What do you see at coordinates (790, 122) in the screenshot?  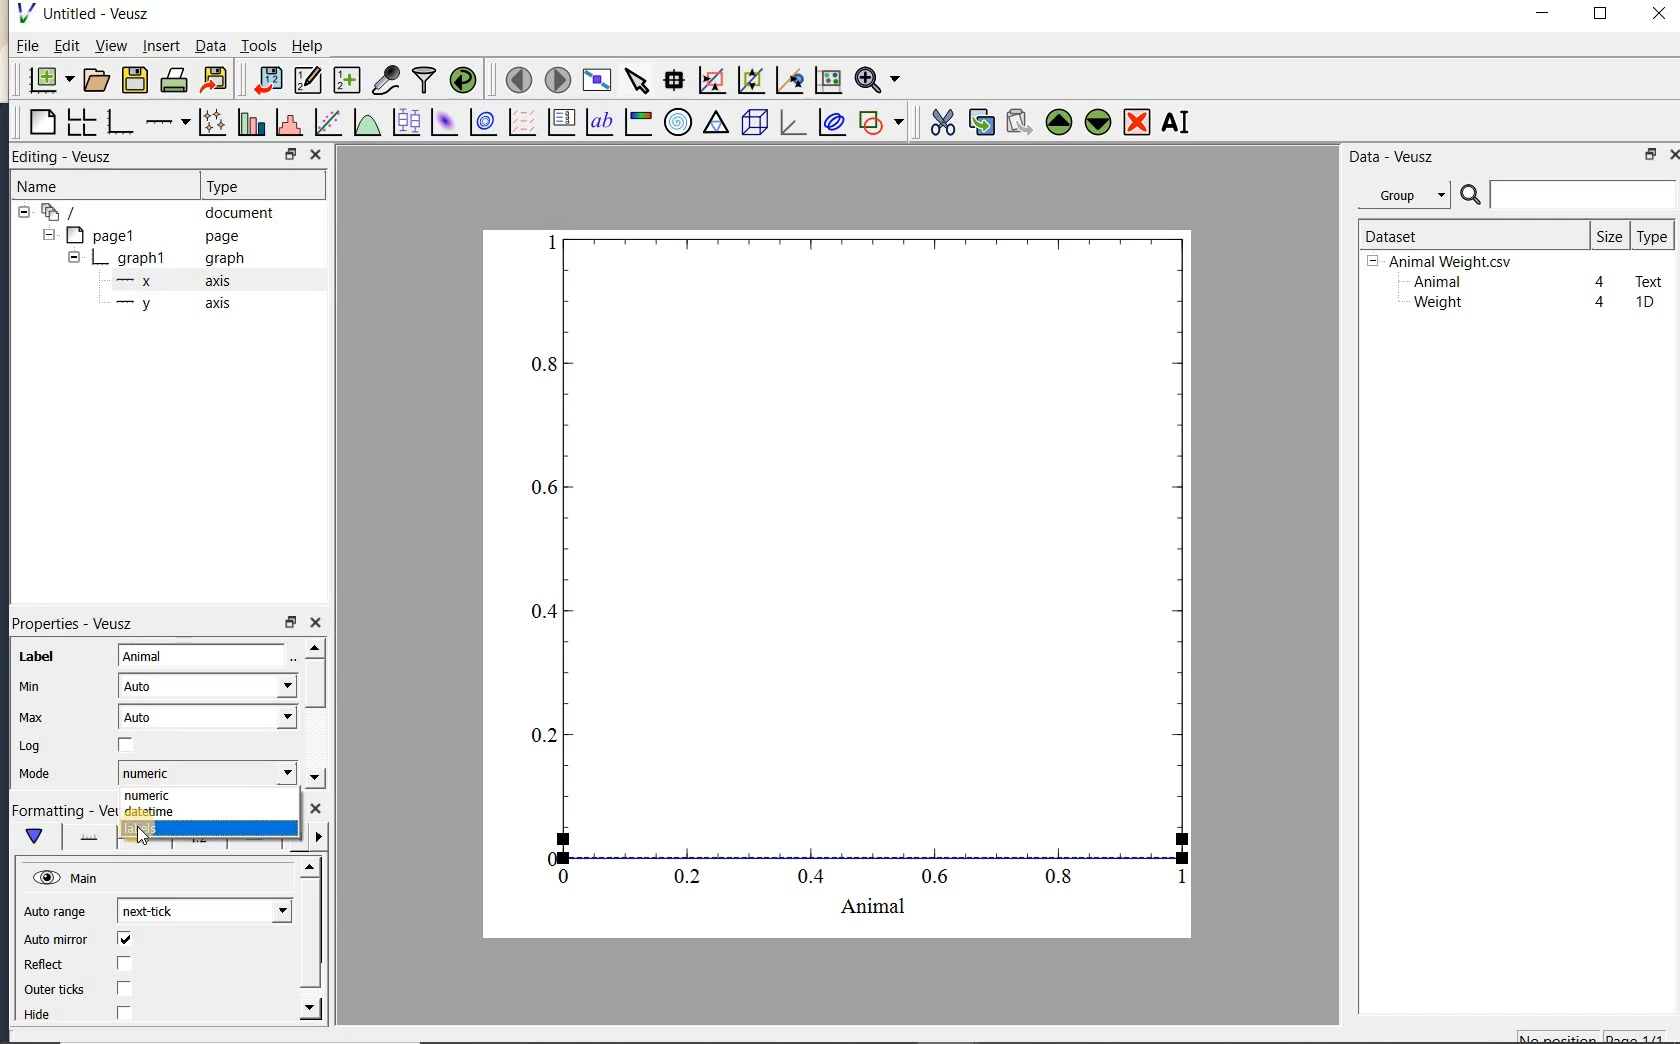 I see `3d graph` at bounding box center [790, 122].